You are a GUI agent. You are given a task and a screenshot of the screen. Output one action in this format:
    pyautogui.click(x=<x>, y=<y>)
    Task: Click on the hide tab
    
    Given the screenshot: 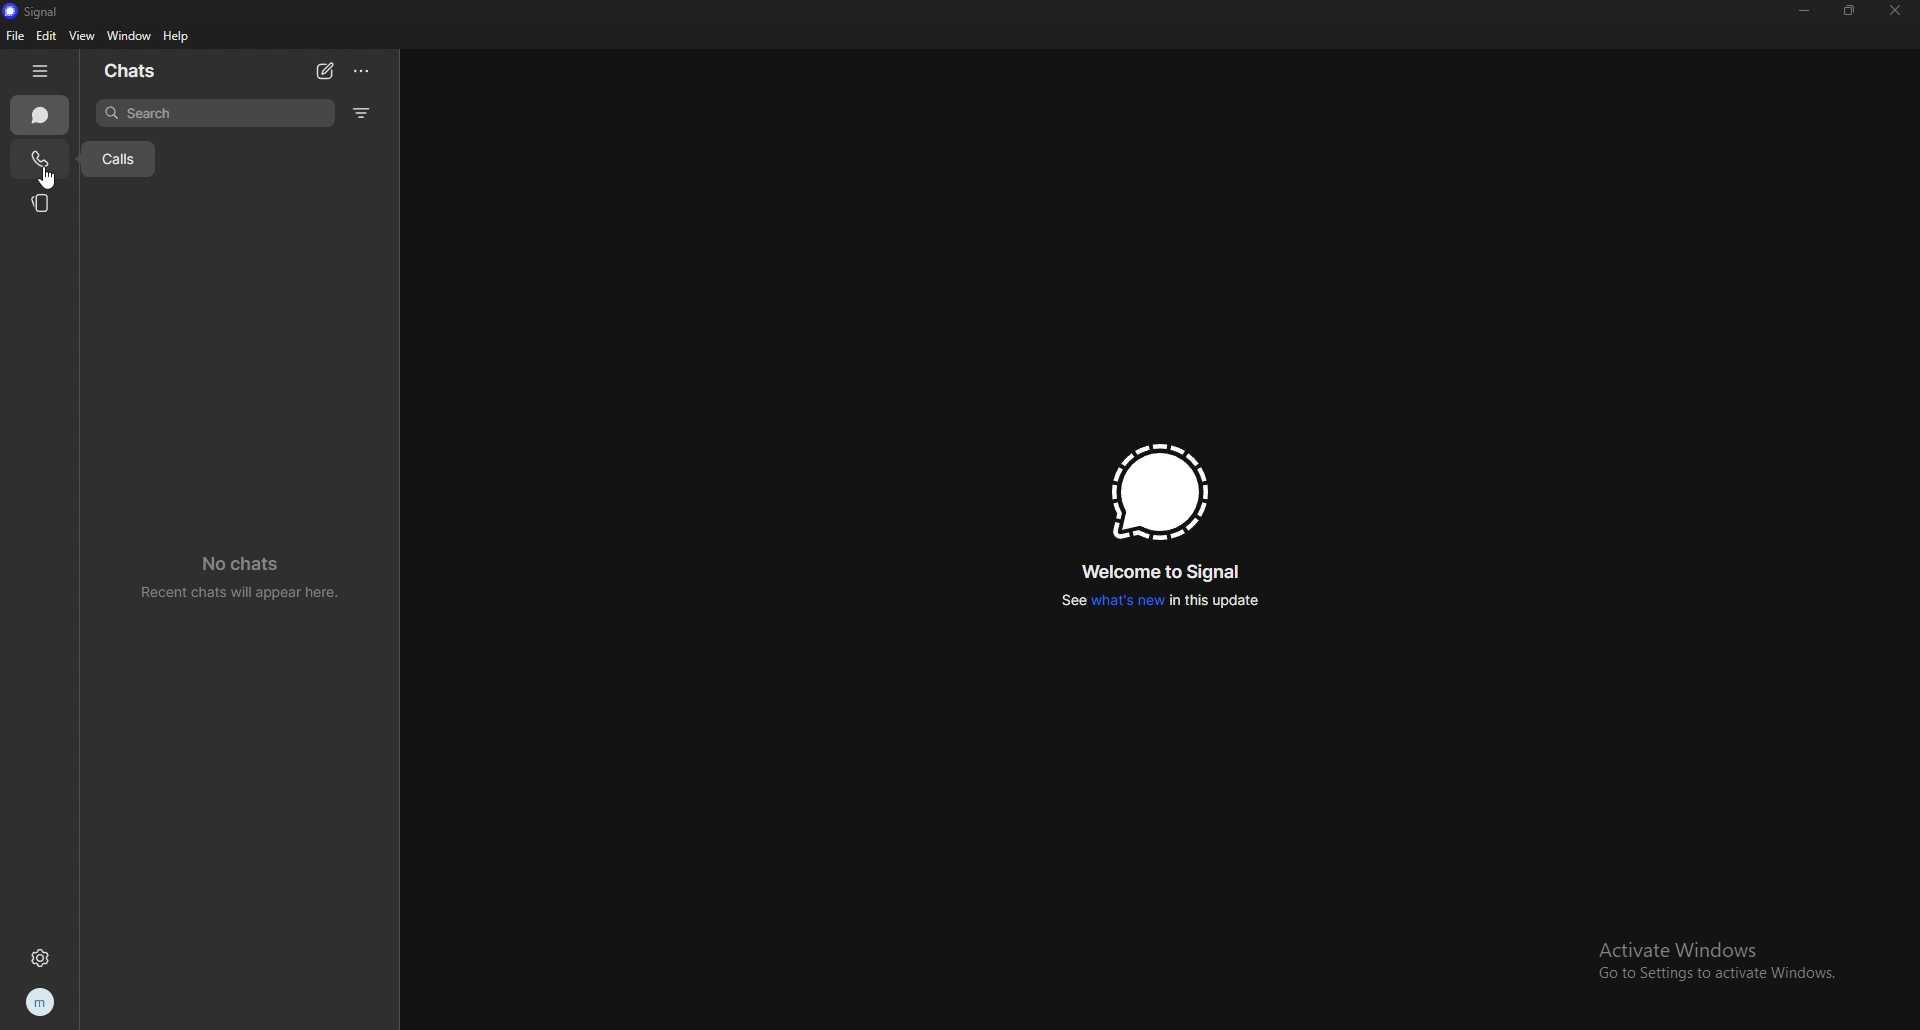 What is the action you would take?
    pyautogui.click(x=41, y=69)
    